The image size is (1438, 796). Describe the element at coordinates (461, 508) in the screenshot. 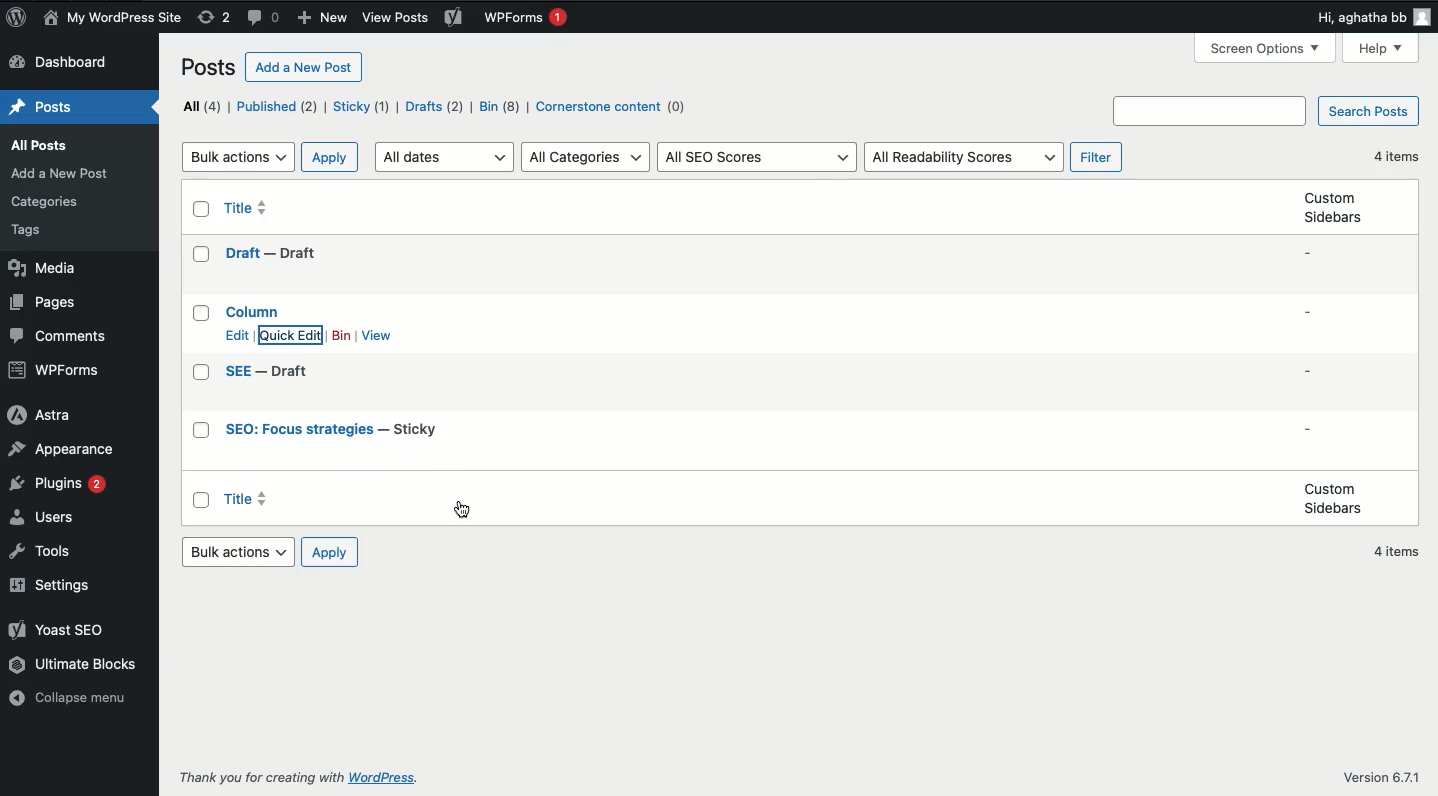

I see `Tag added` at that location.